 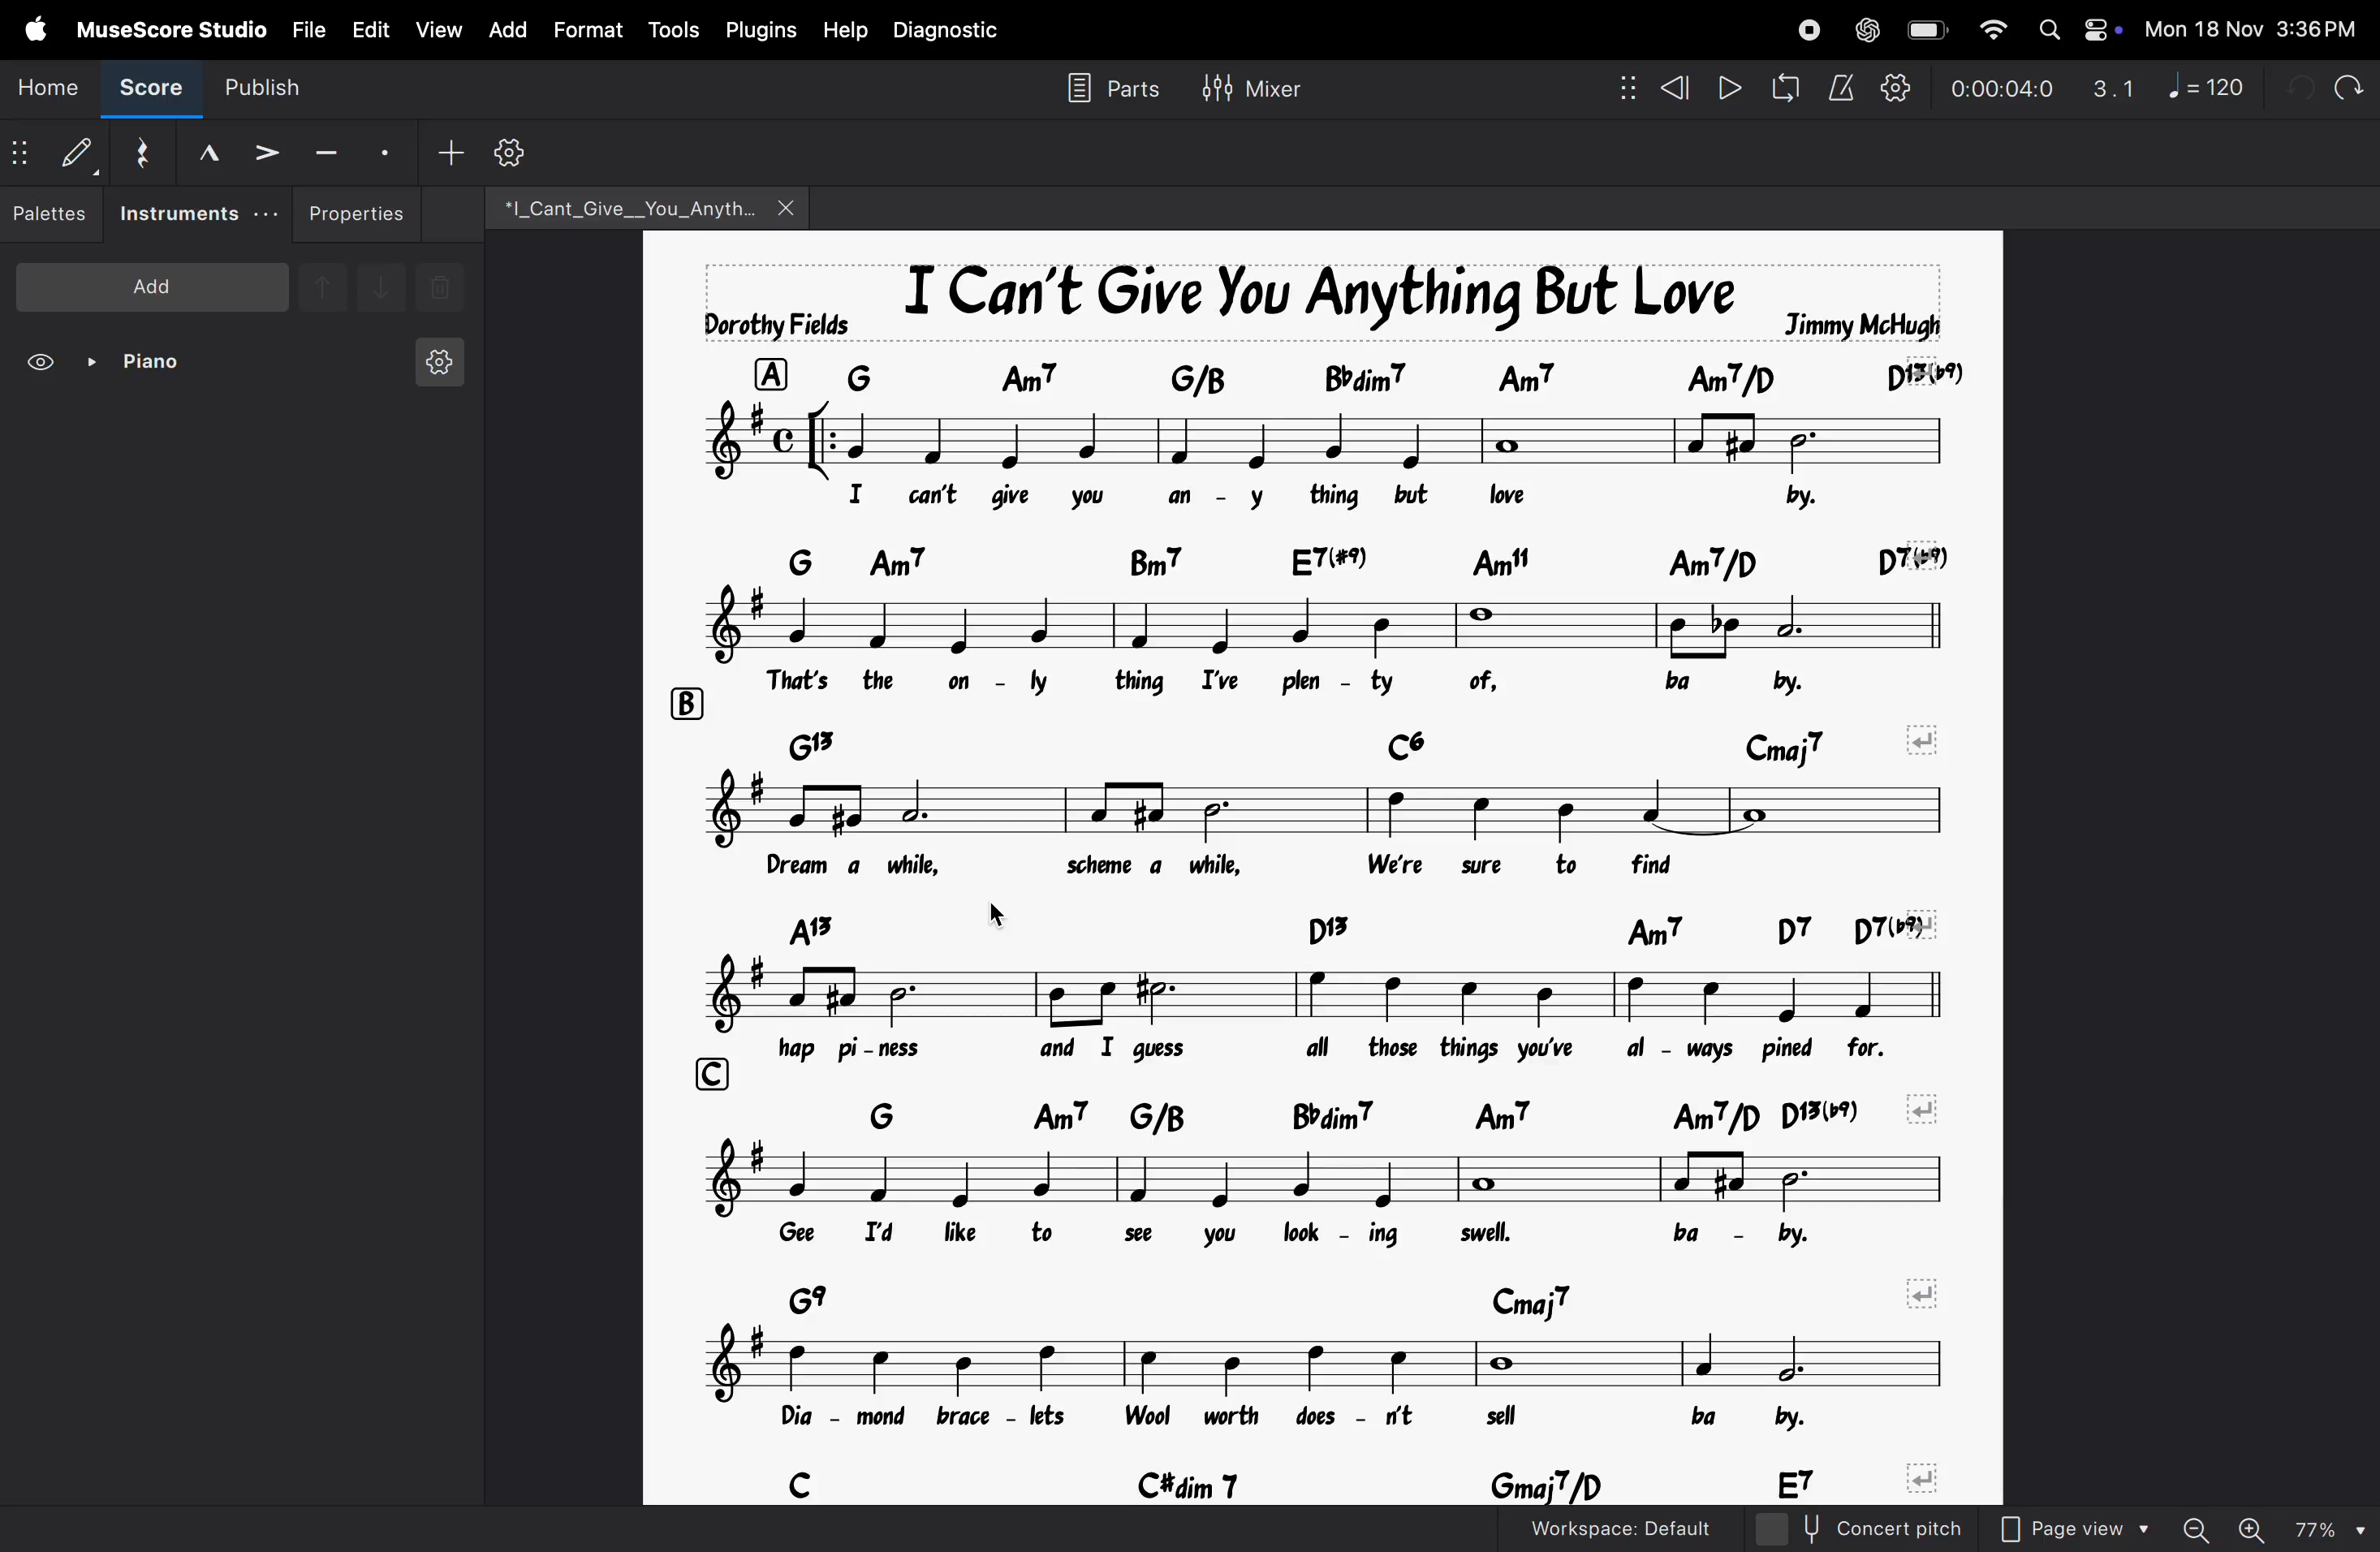 I want to click on notes, so click(x=1342, y=1181).